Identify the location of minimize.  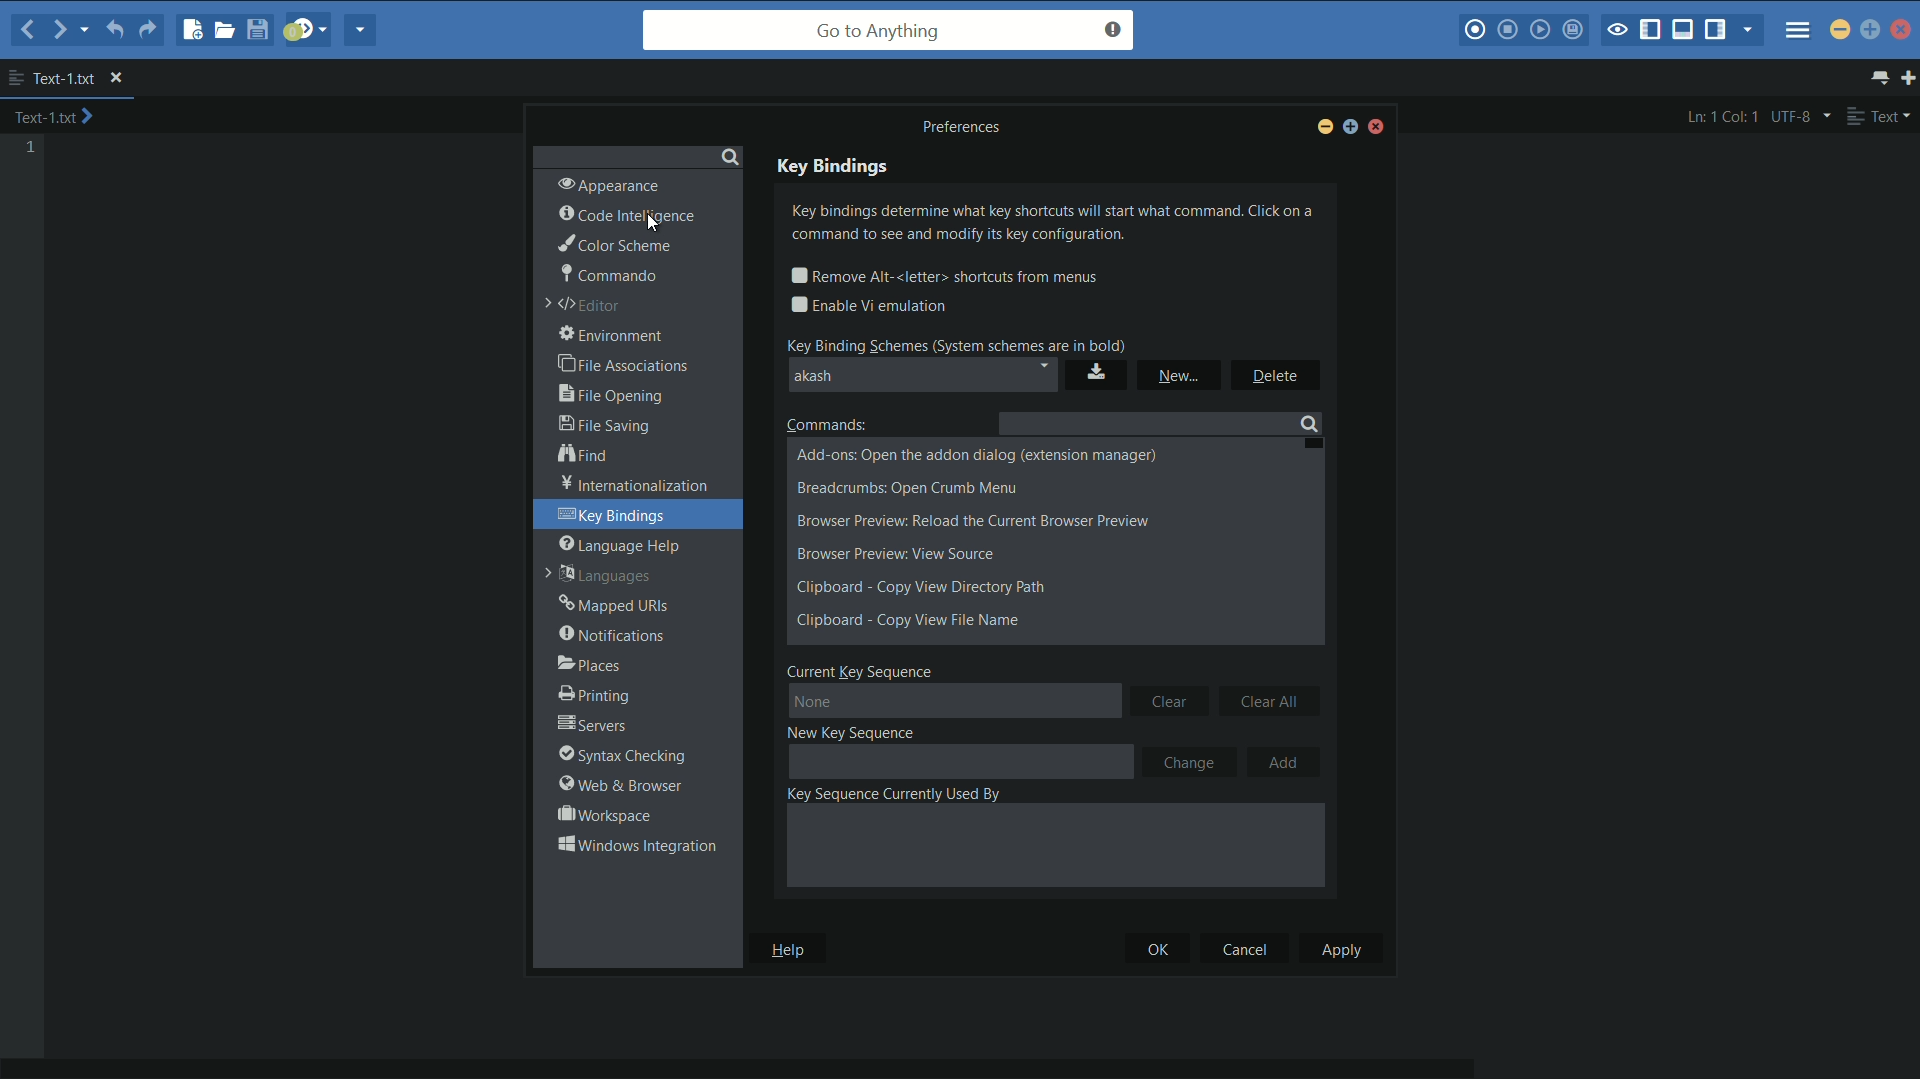
(1840, 28).